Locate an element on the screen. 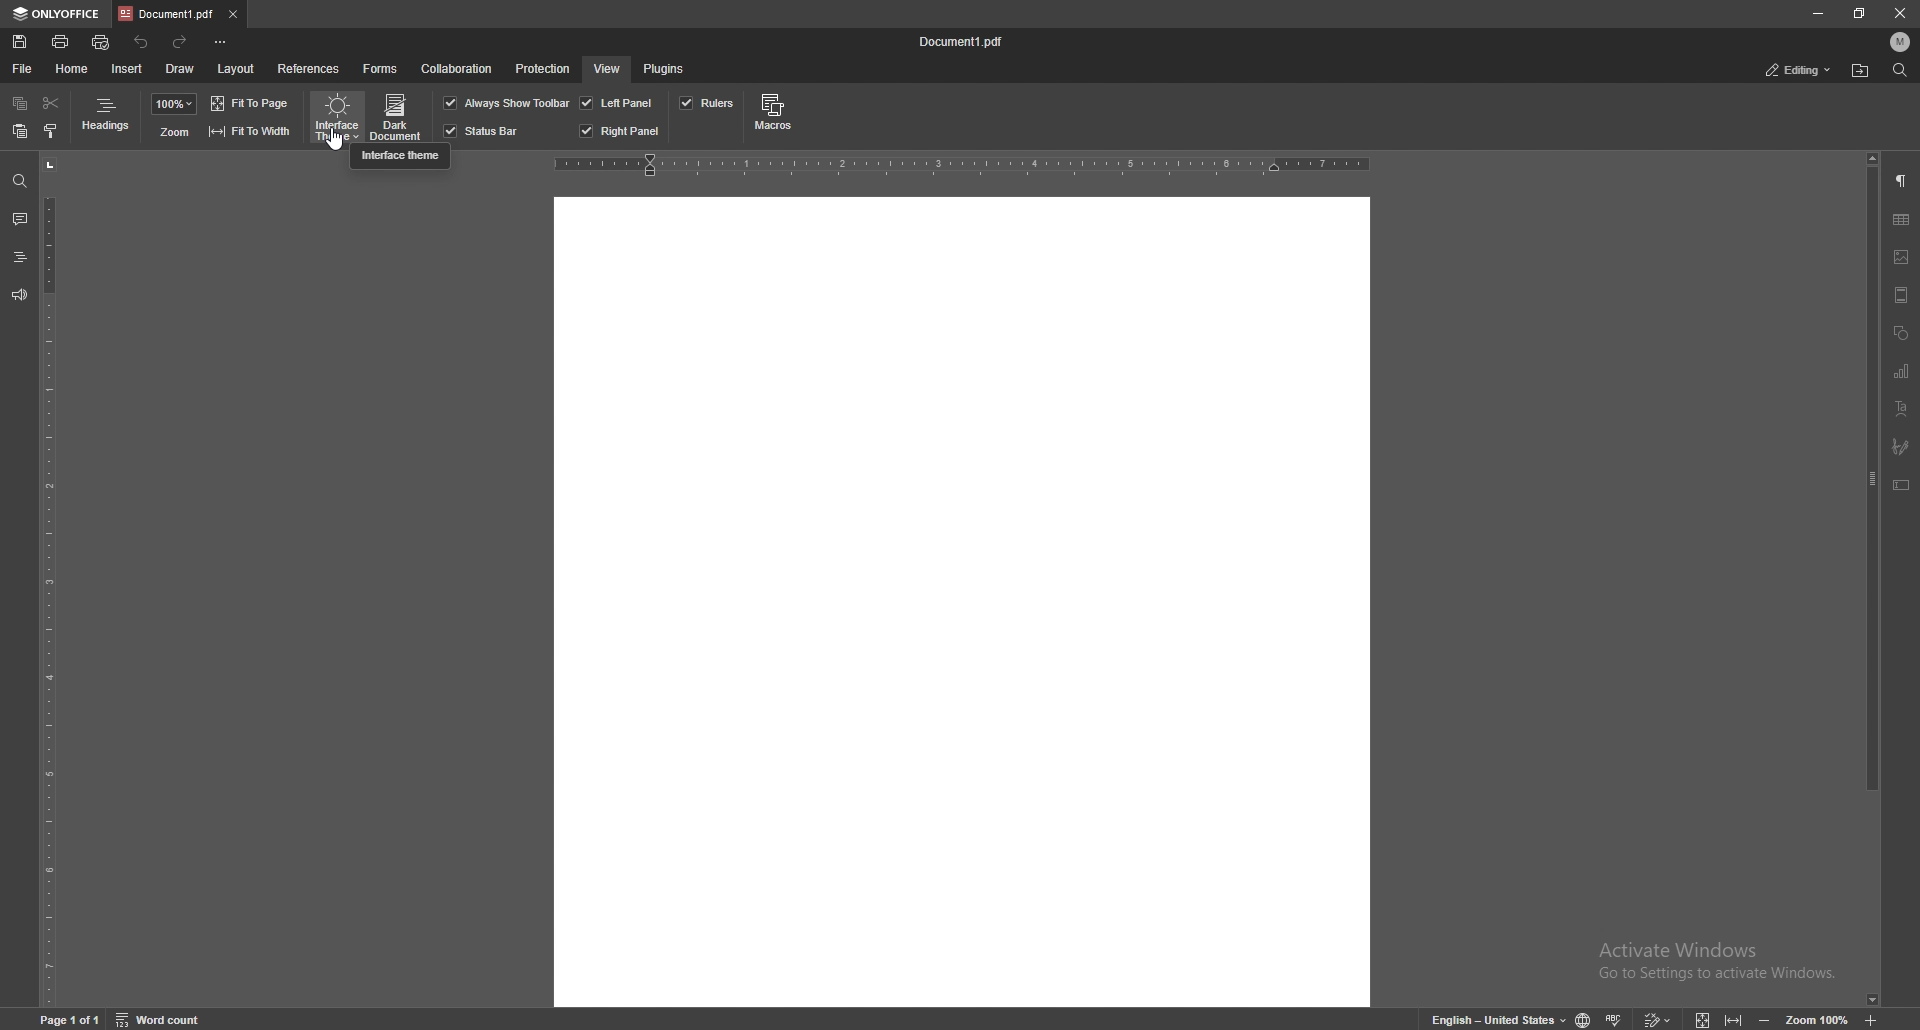  redo is located at coordinates (182, 43).